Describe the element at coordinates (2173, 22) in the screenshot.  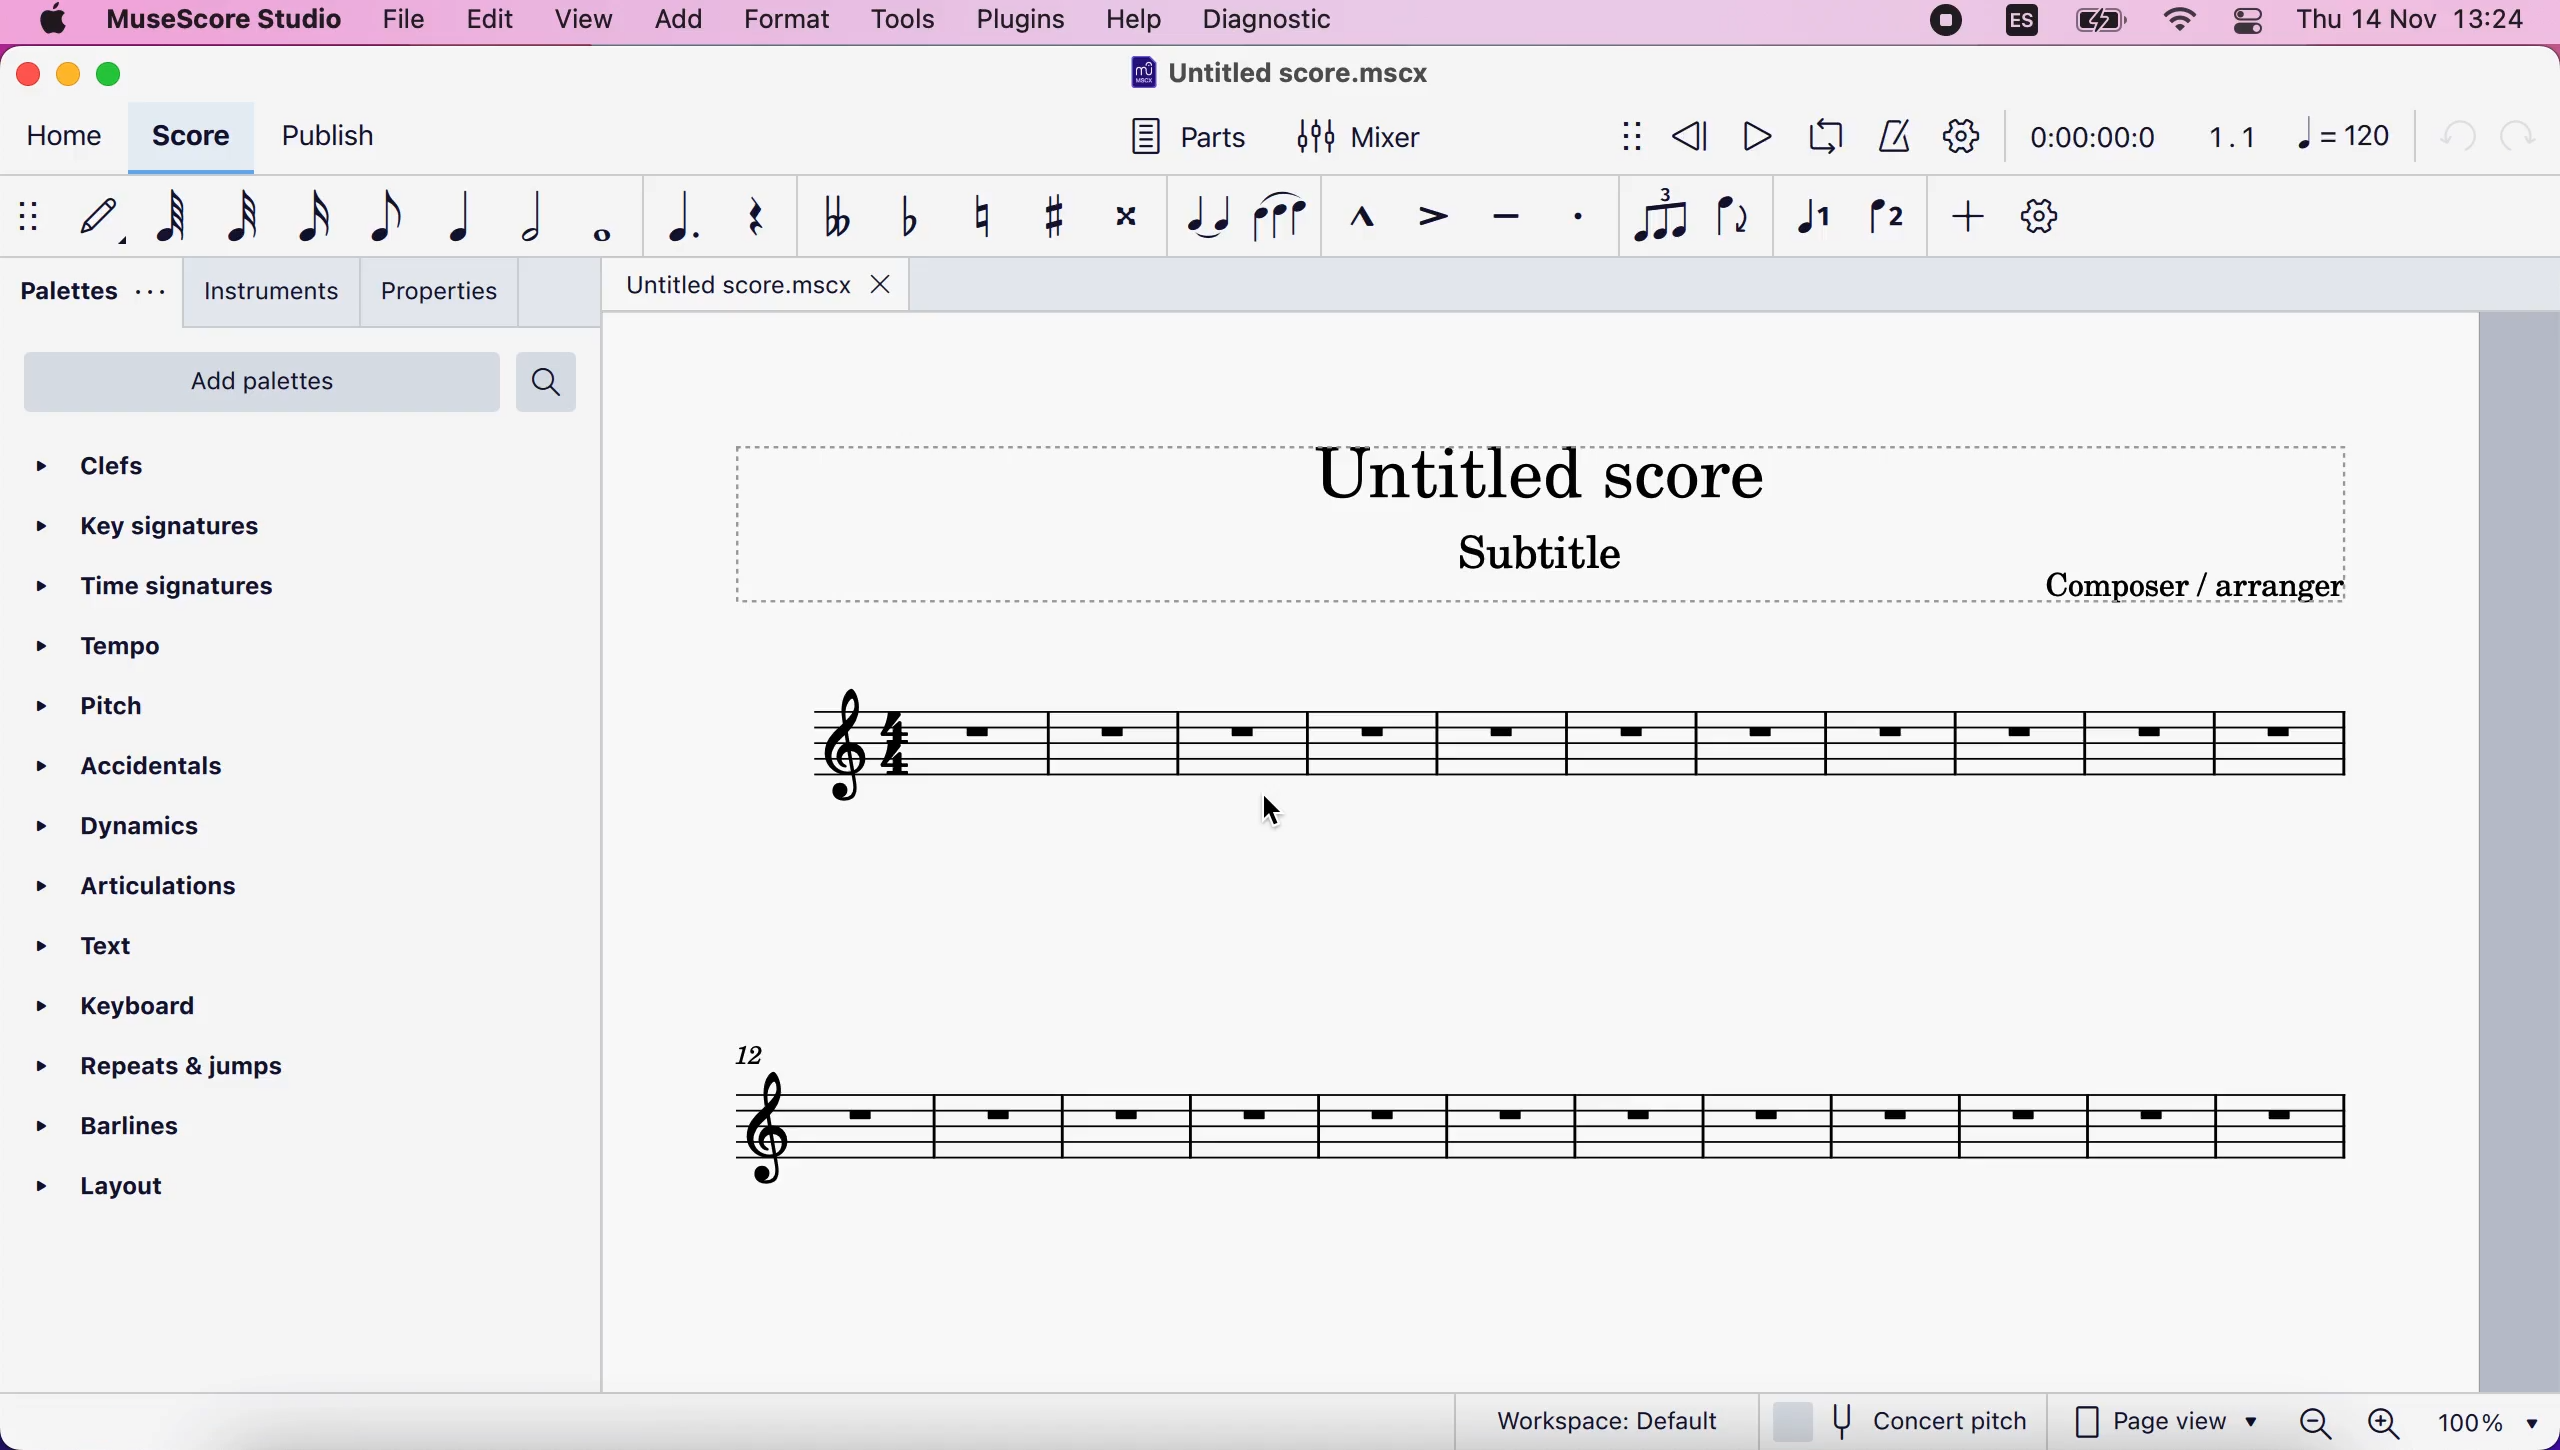
I see `wifi` at that location.